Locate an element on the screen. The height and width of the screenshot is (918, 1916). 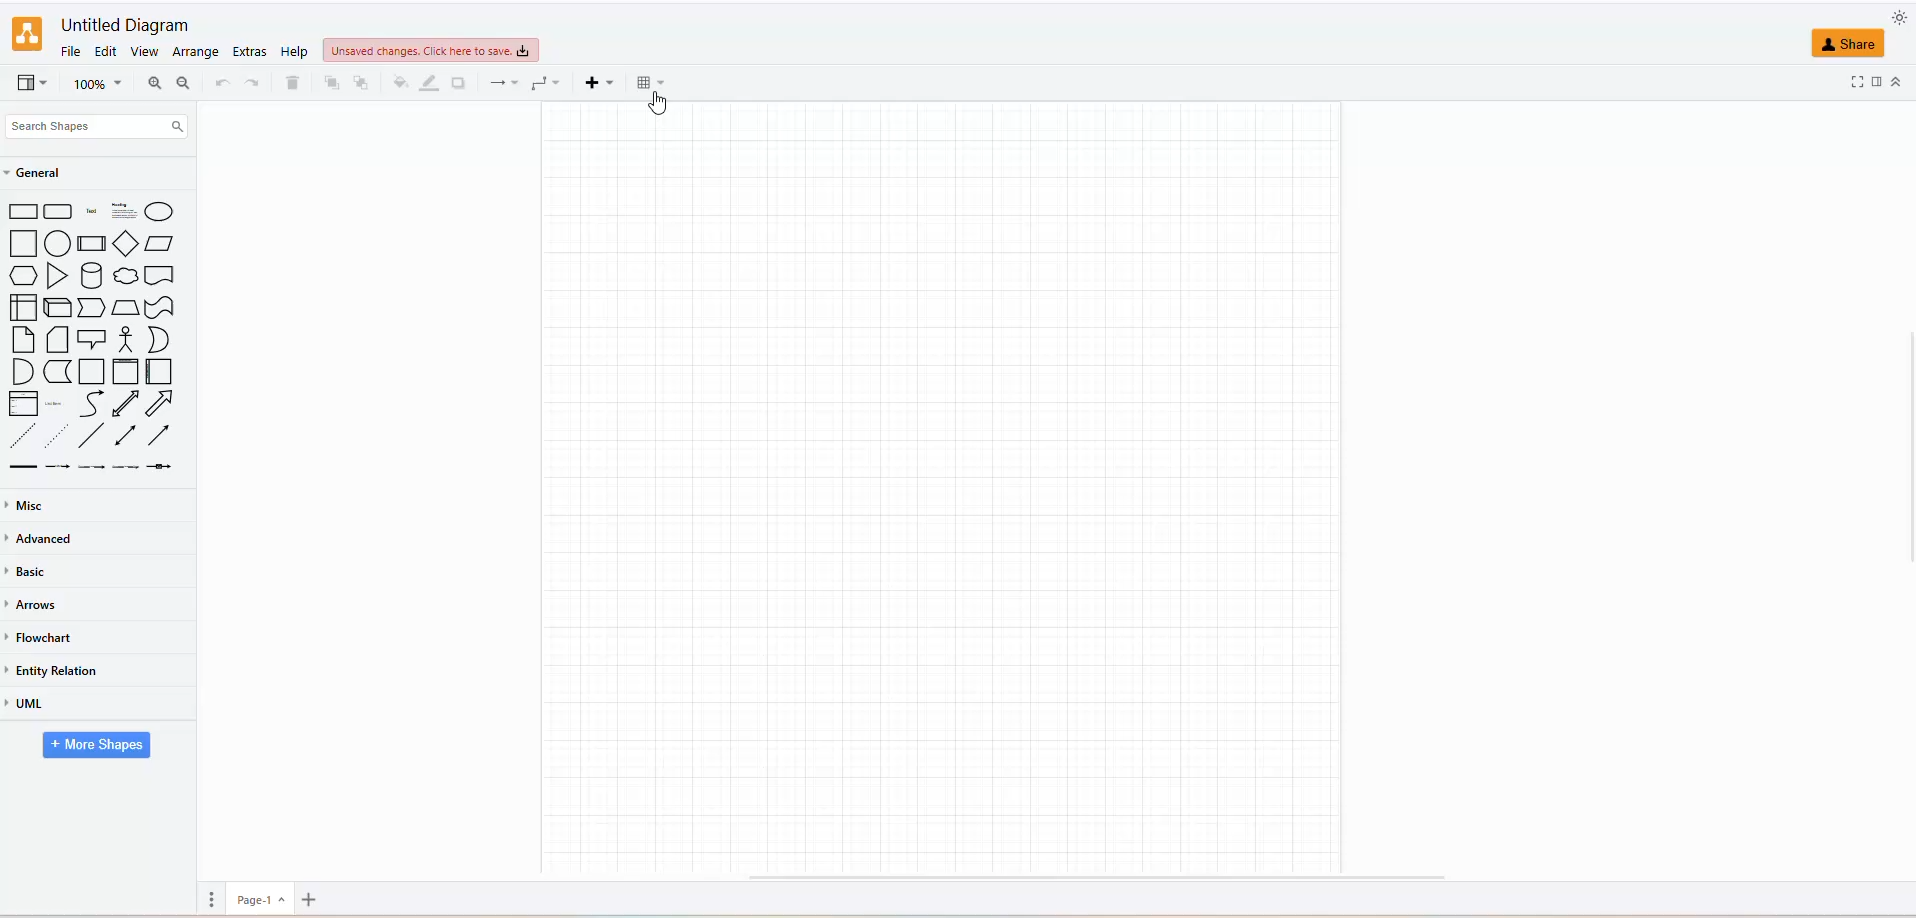
connection is located at coordinates (503, 83).